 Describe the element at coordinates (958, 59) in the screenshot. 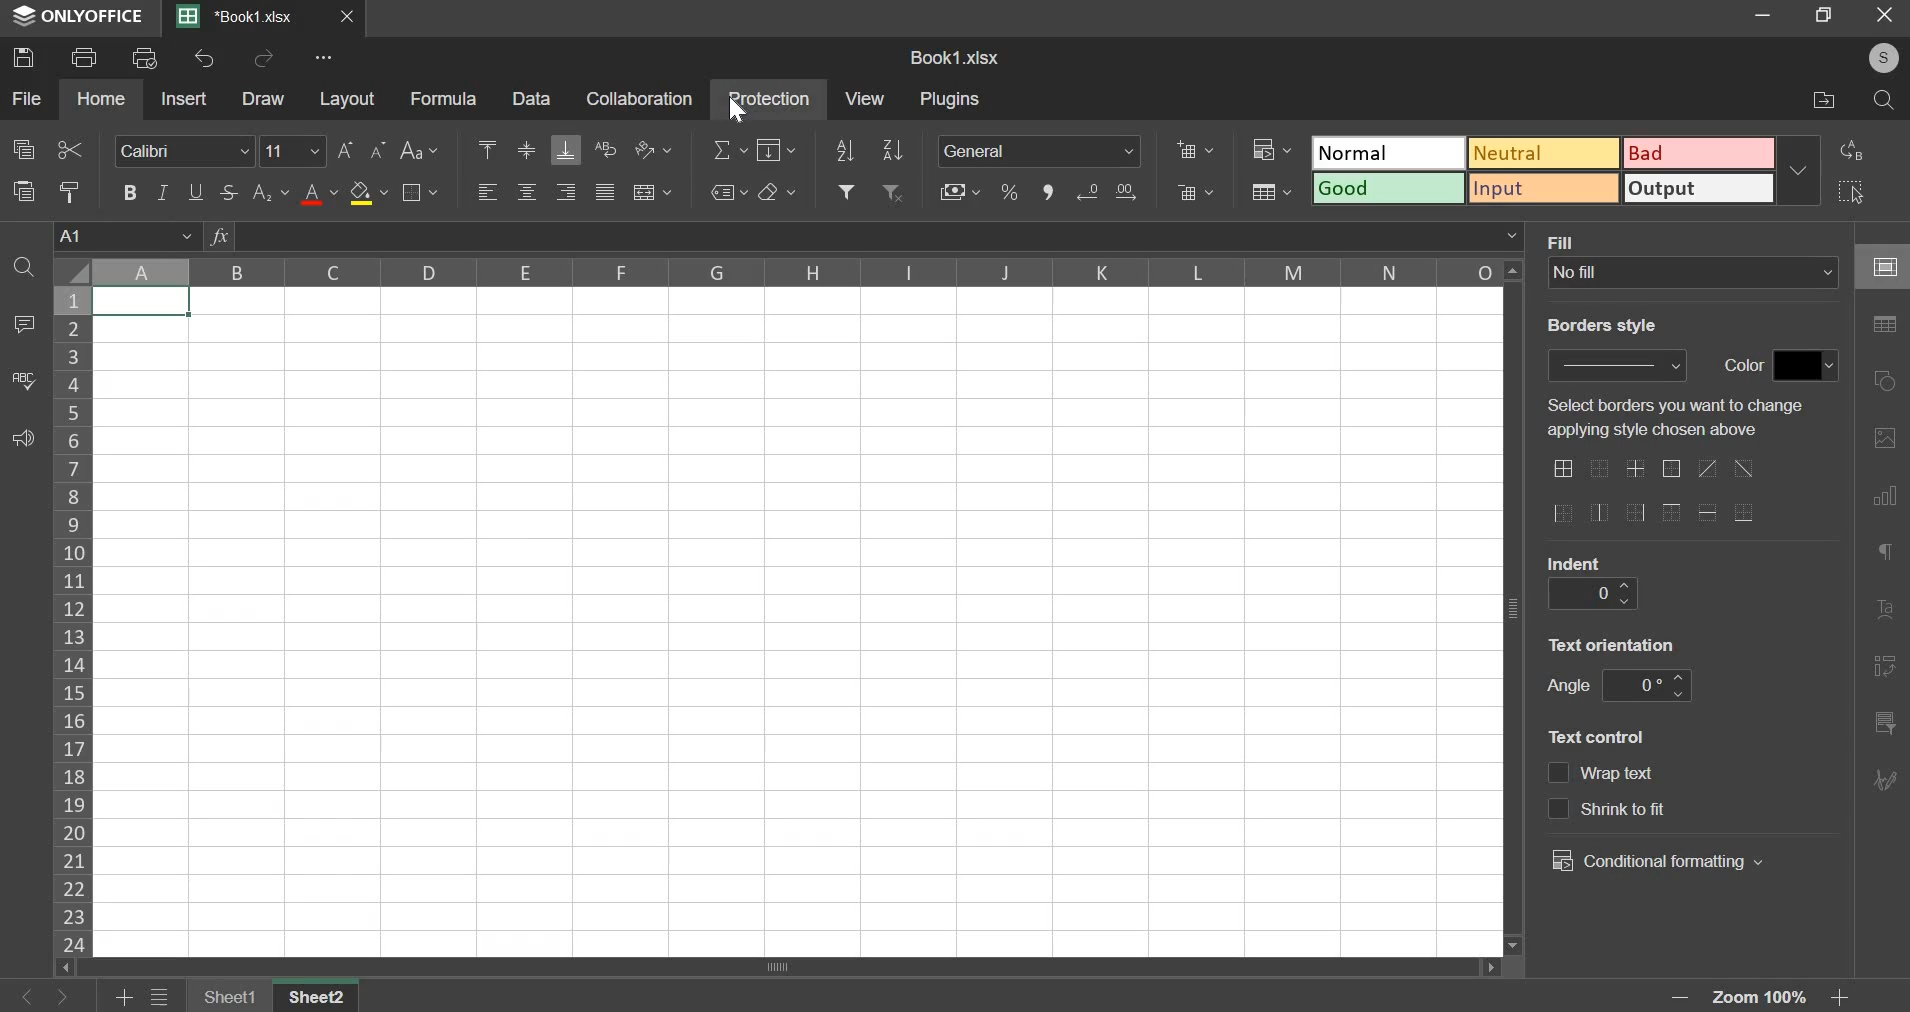

I see `Book1.xlsx` at that location.